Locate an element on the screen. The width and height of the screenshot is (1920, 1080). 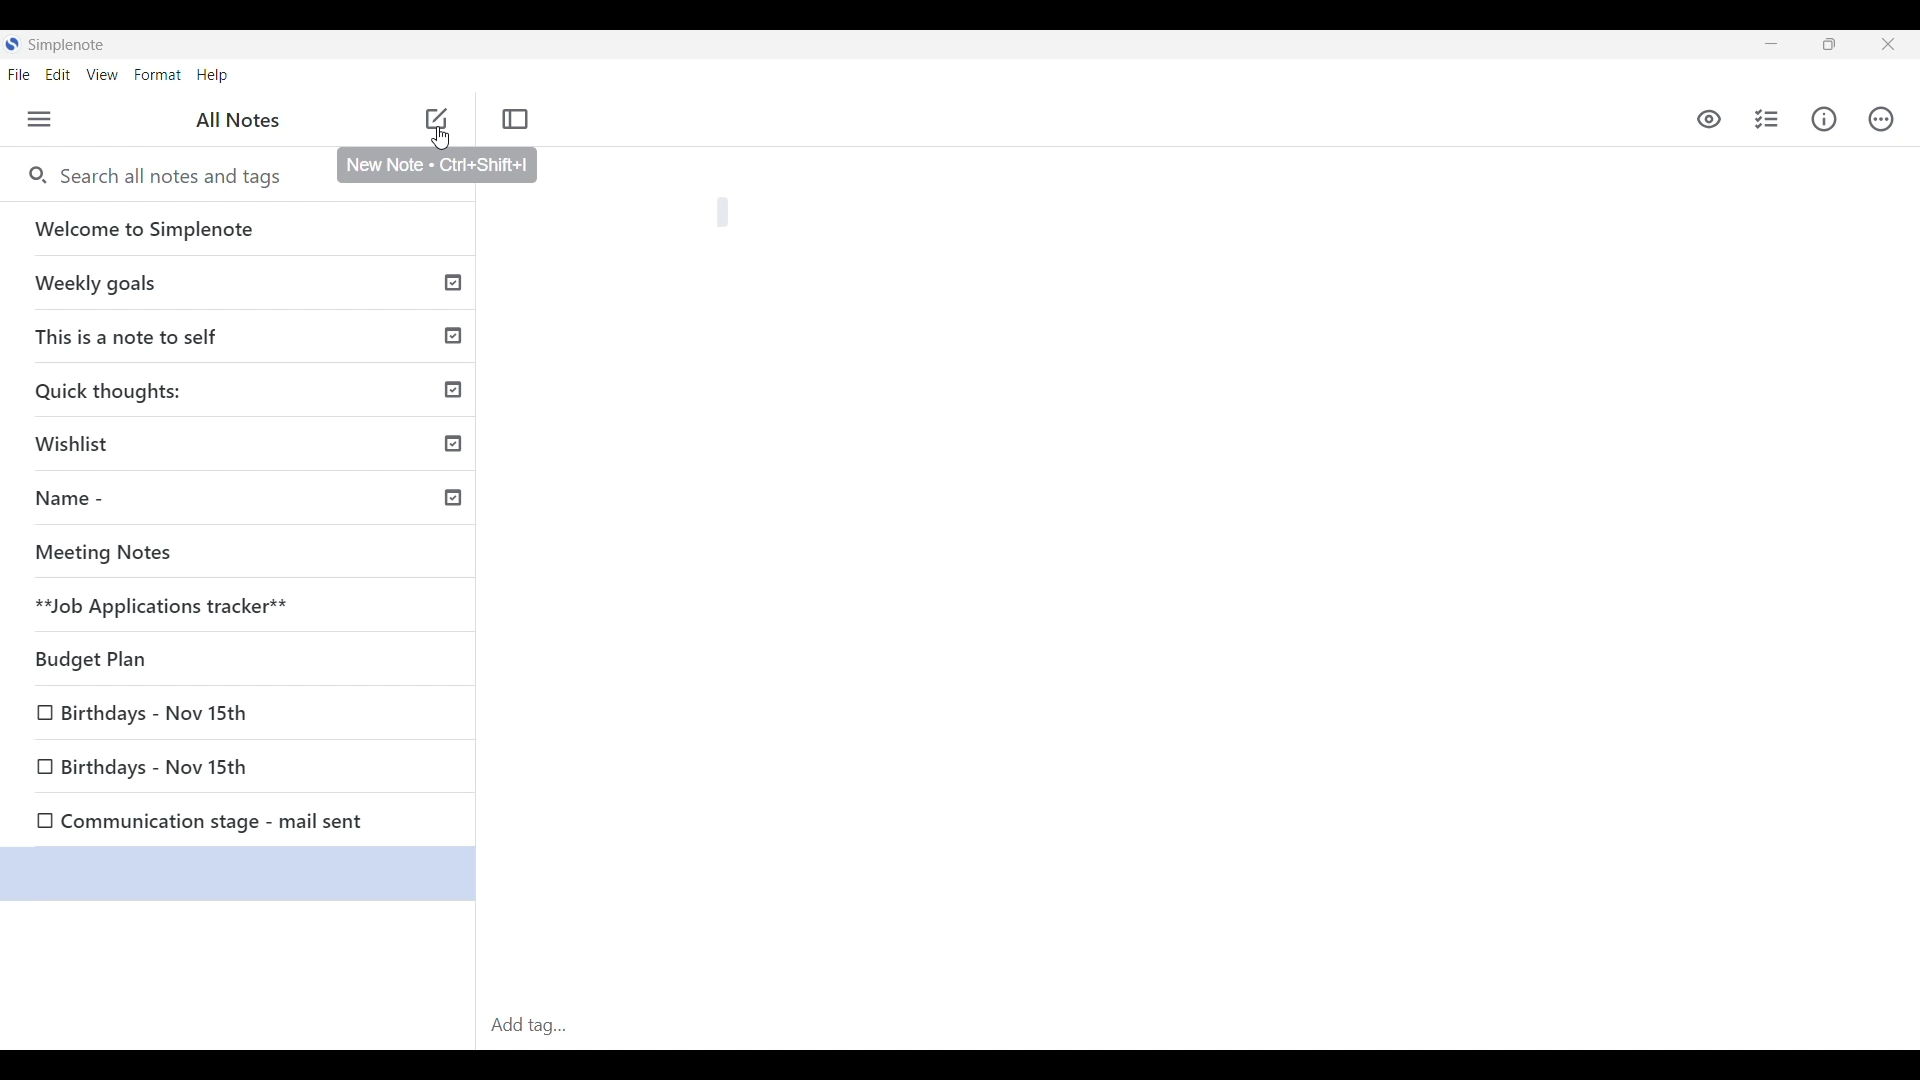
Resize is located at coordinates (1827, 48).